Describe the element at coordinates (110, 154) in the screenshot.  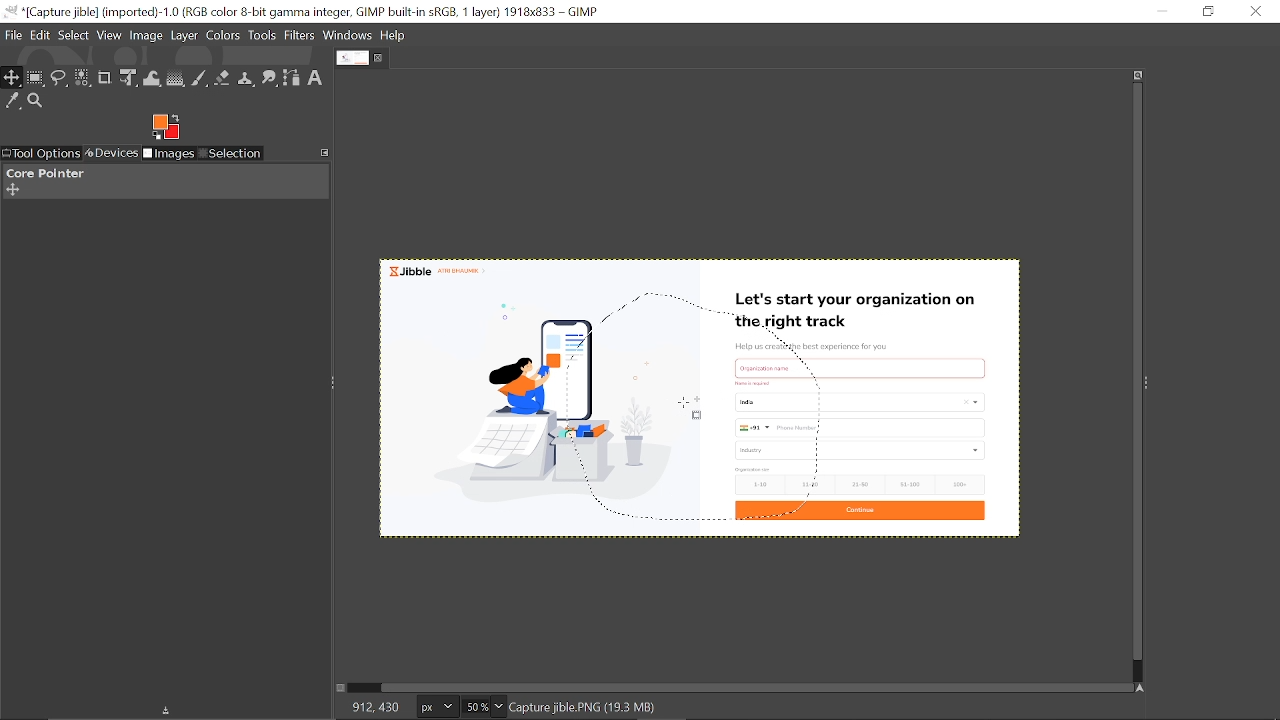
I see `Devices` at that location.